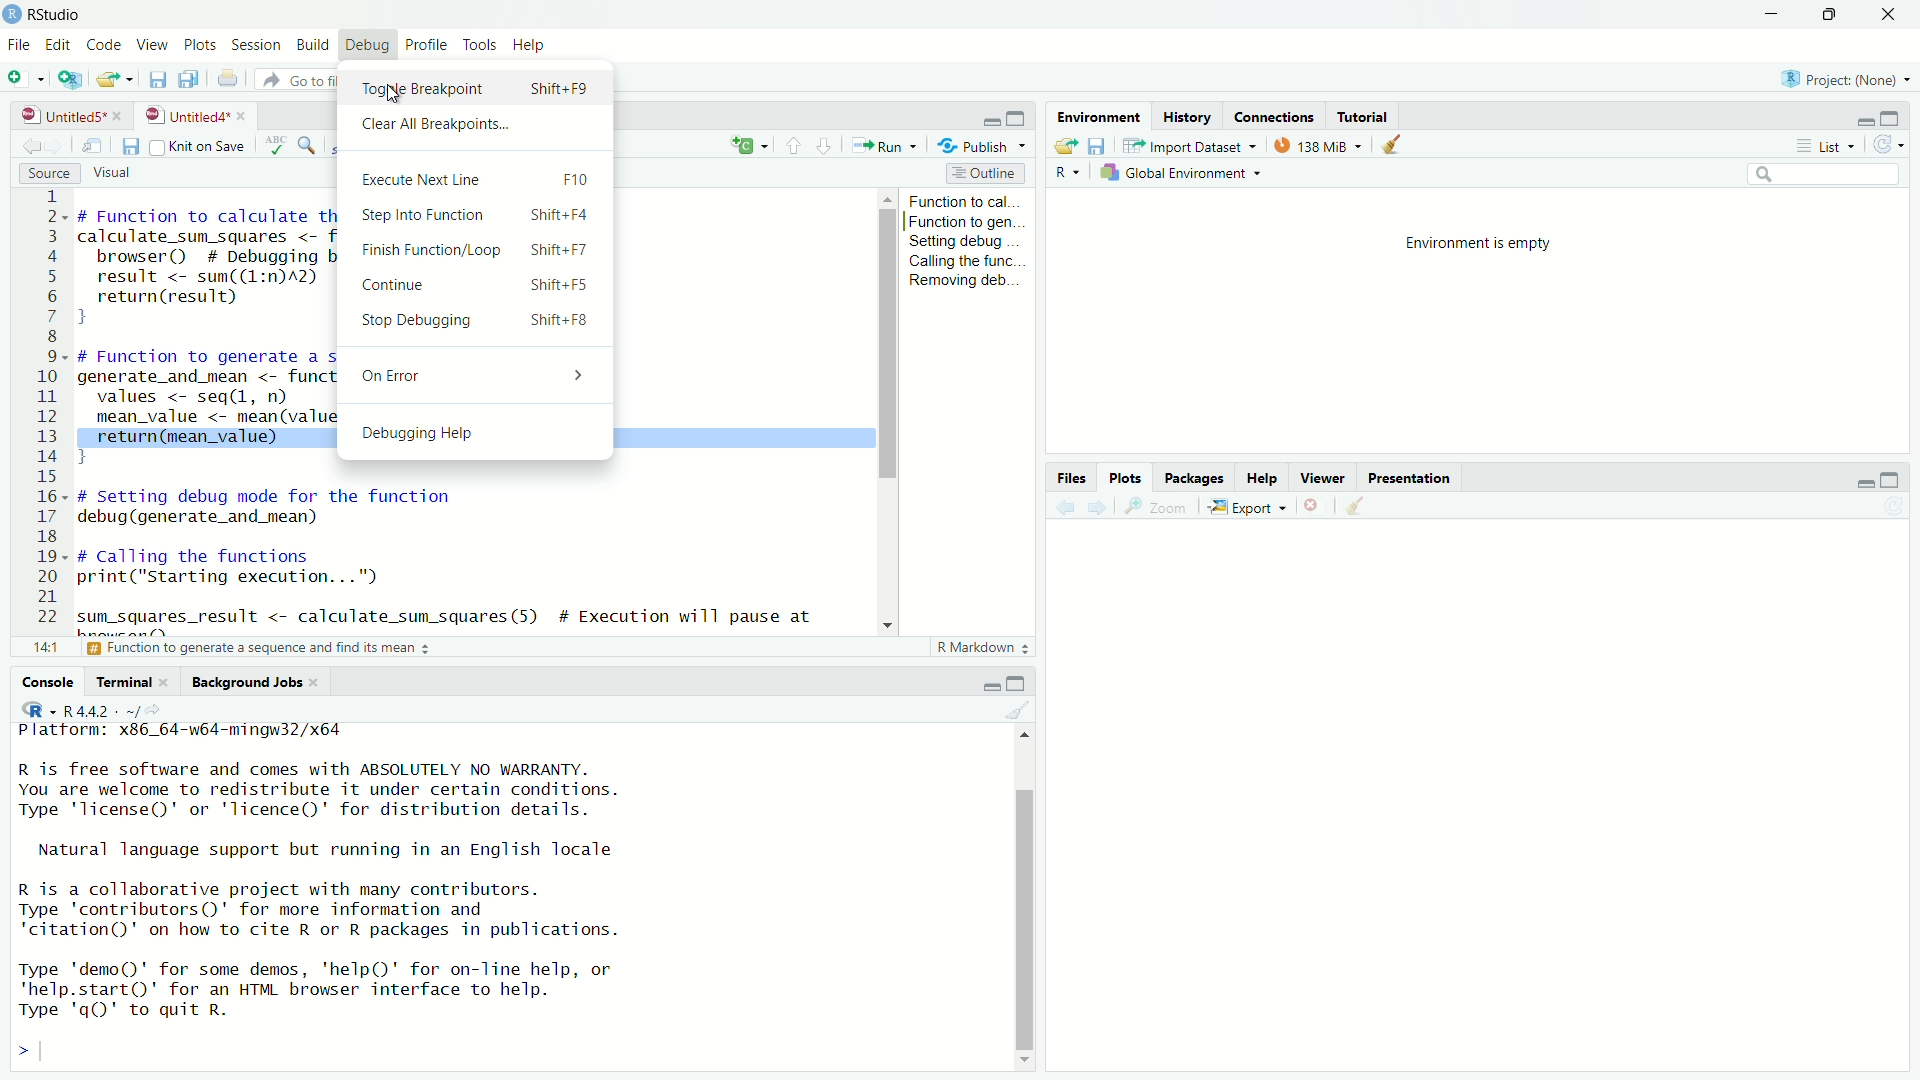 Image resolution: width=1920 pixels, height=1080 pixels. What do you see at coordinates (1858, 119) in the screenshot?
I see `minimize` at bounding box center [1858, 119].